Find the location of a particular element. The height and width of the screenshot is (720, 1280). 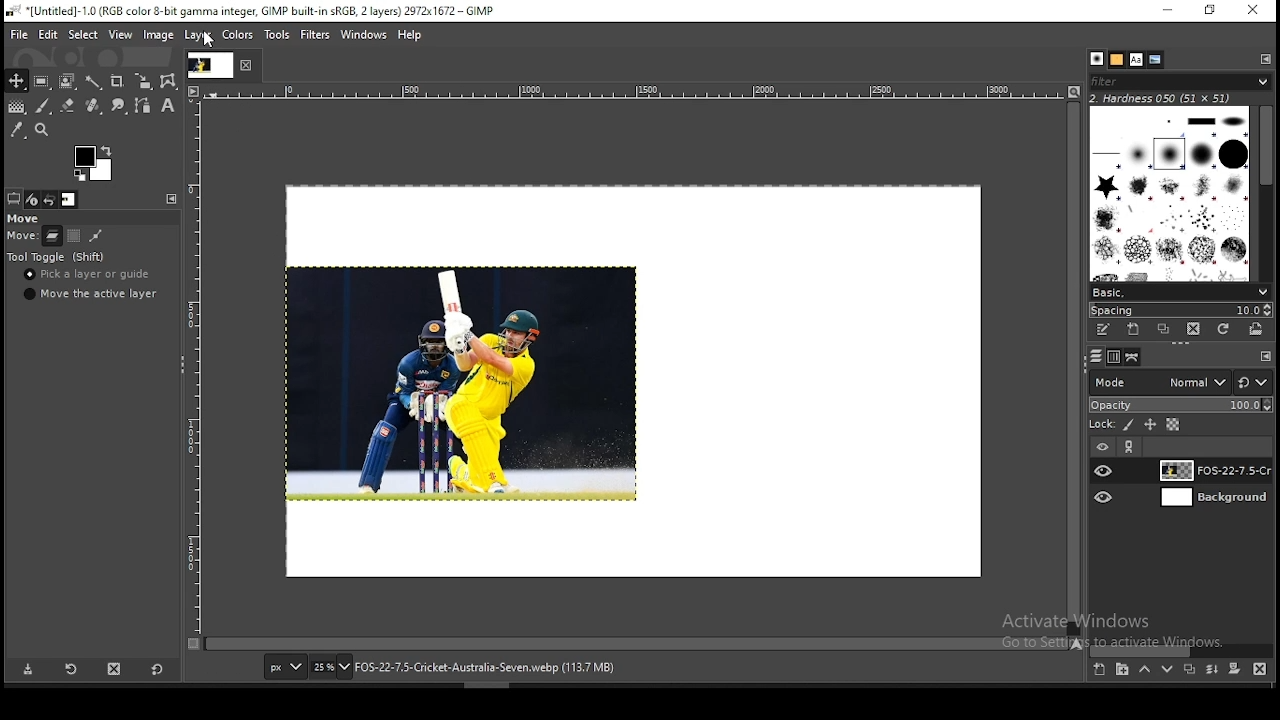

windows is located at coordinates (363, 35).